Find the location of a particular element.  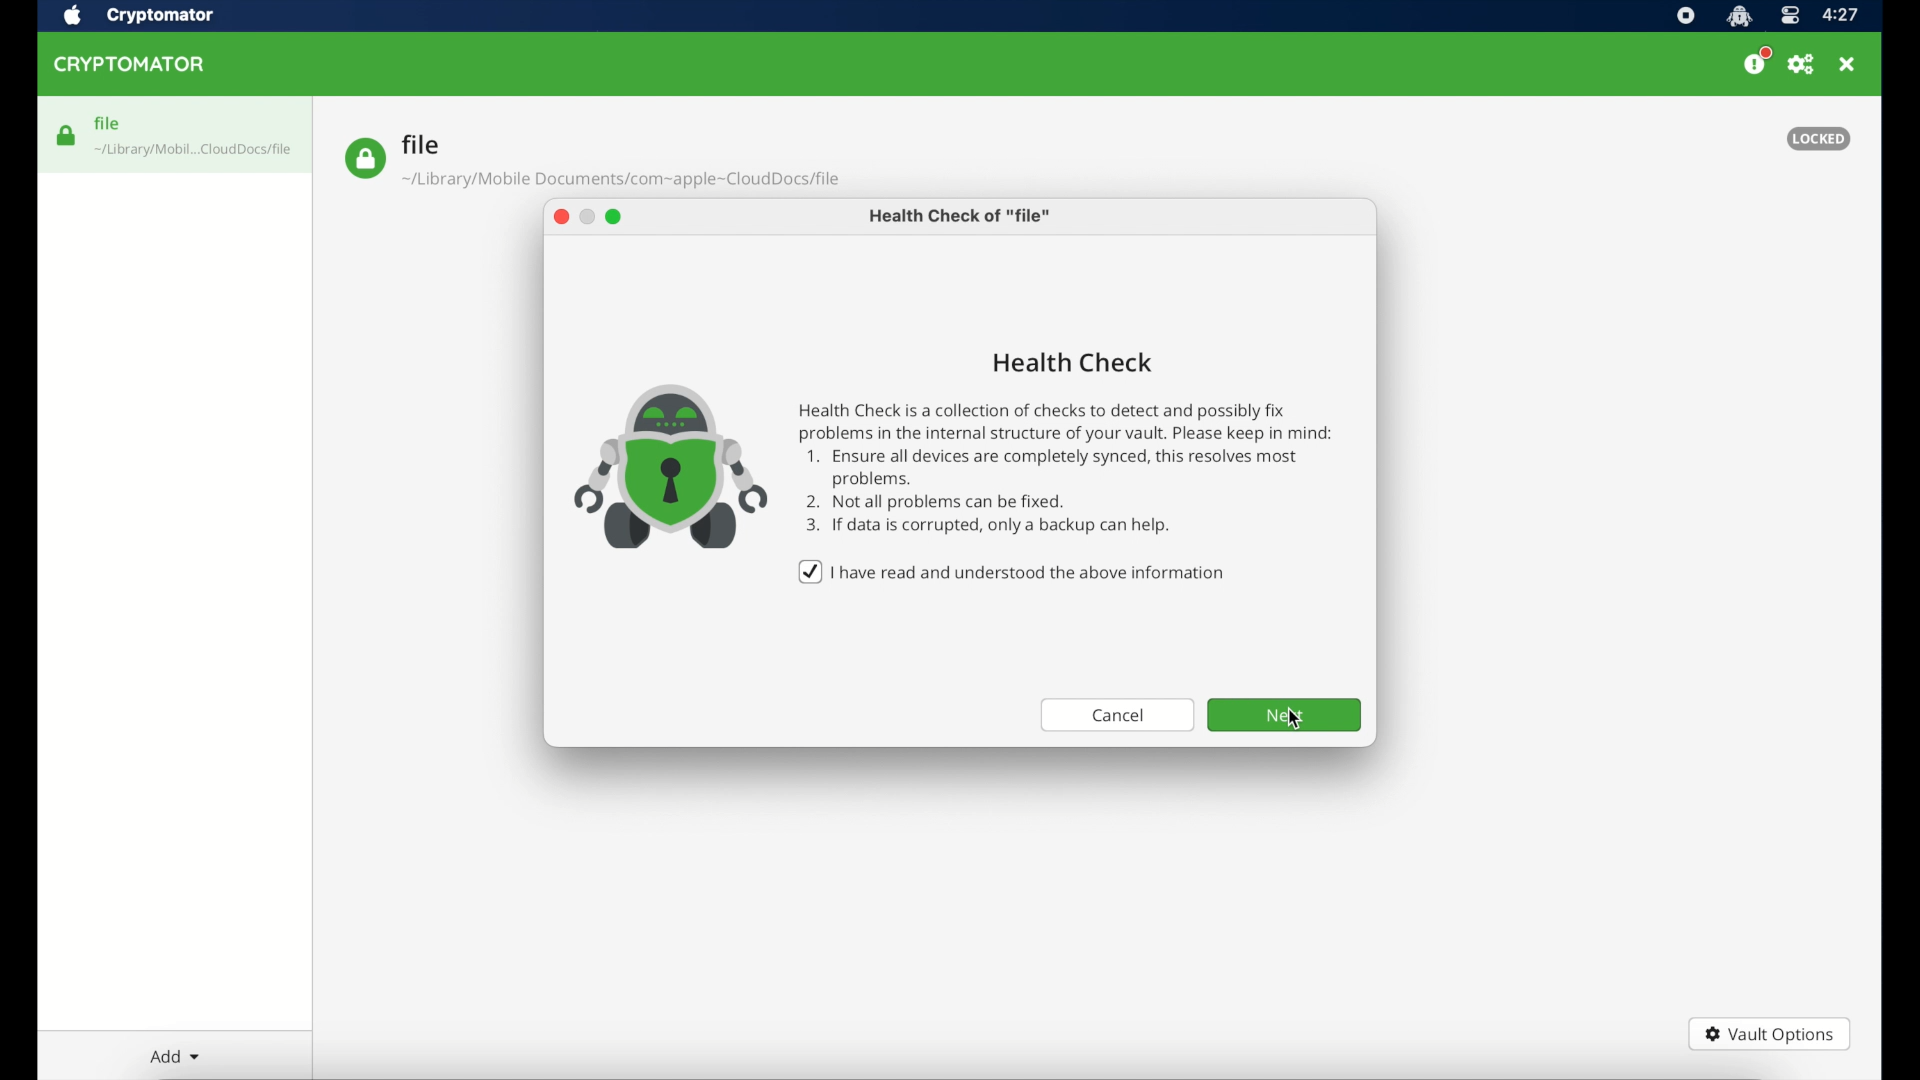

maximize is located at coordinates (619, 219).